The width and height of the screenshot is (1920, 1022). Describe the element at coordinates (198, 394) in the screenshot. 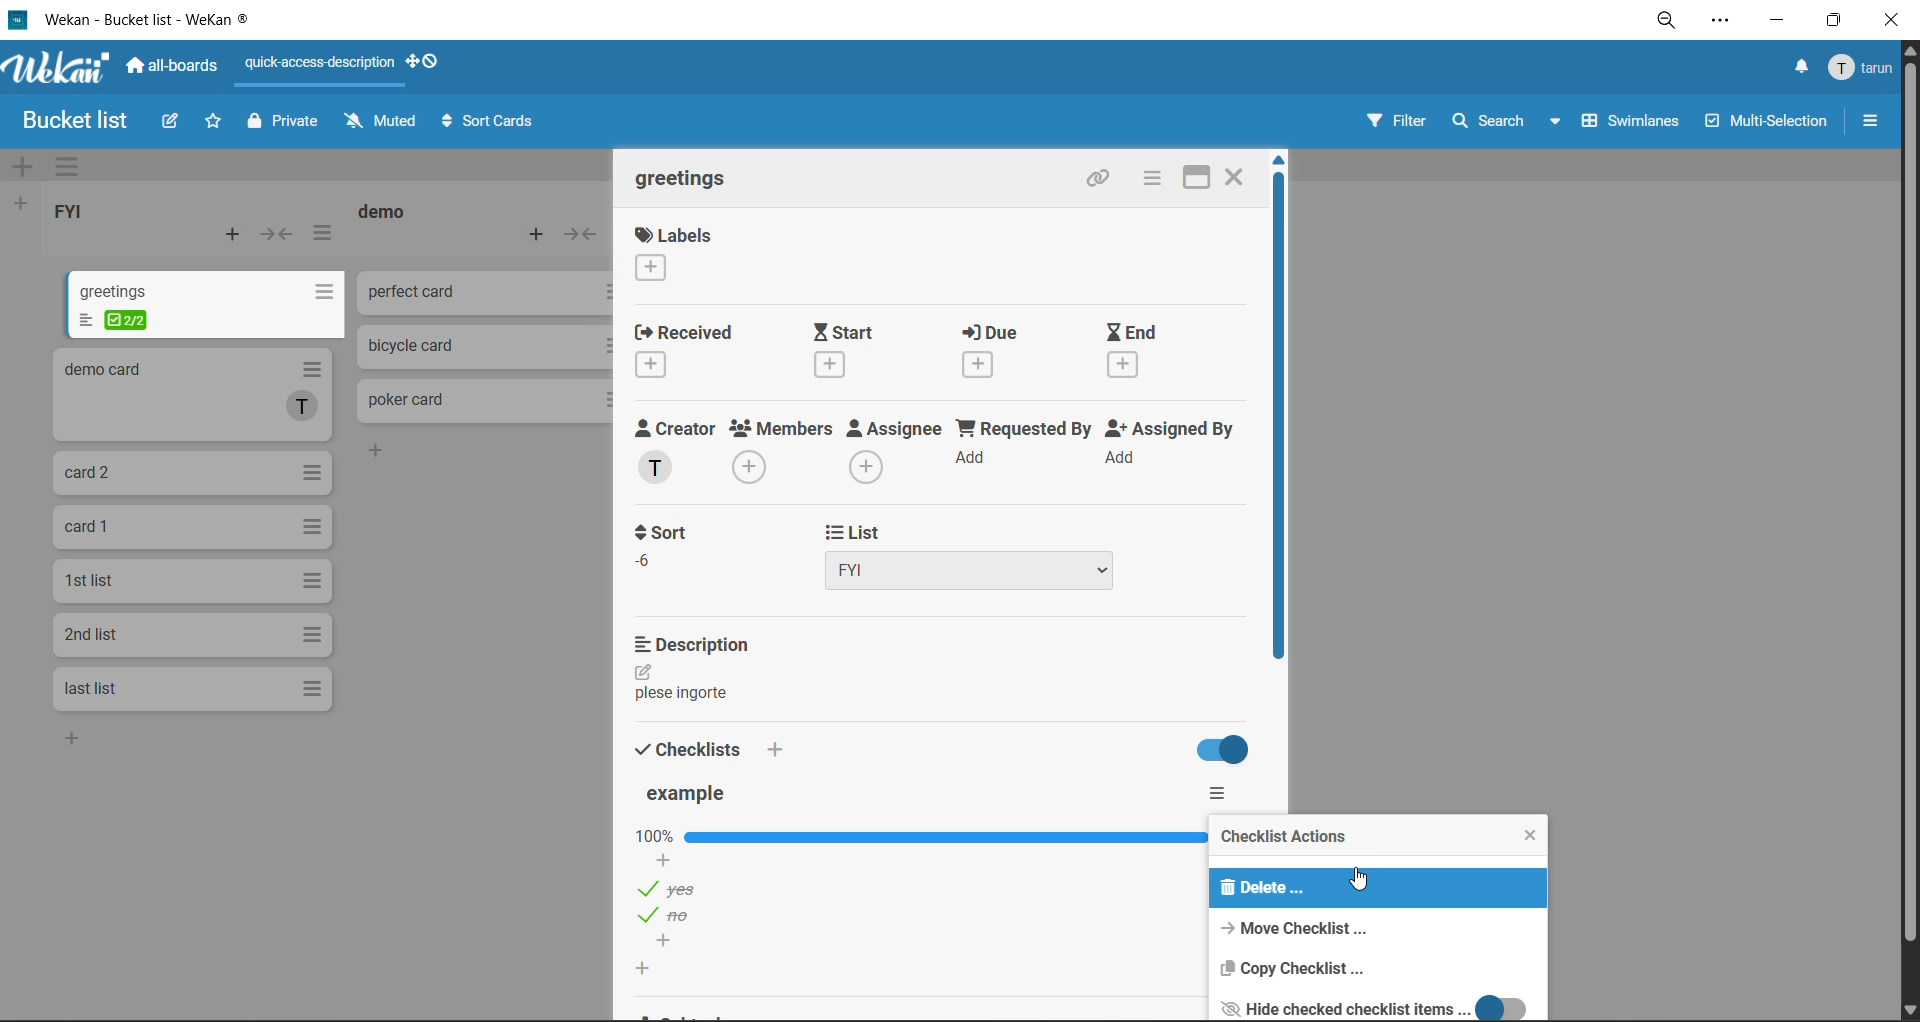

I see `cards` at that location.